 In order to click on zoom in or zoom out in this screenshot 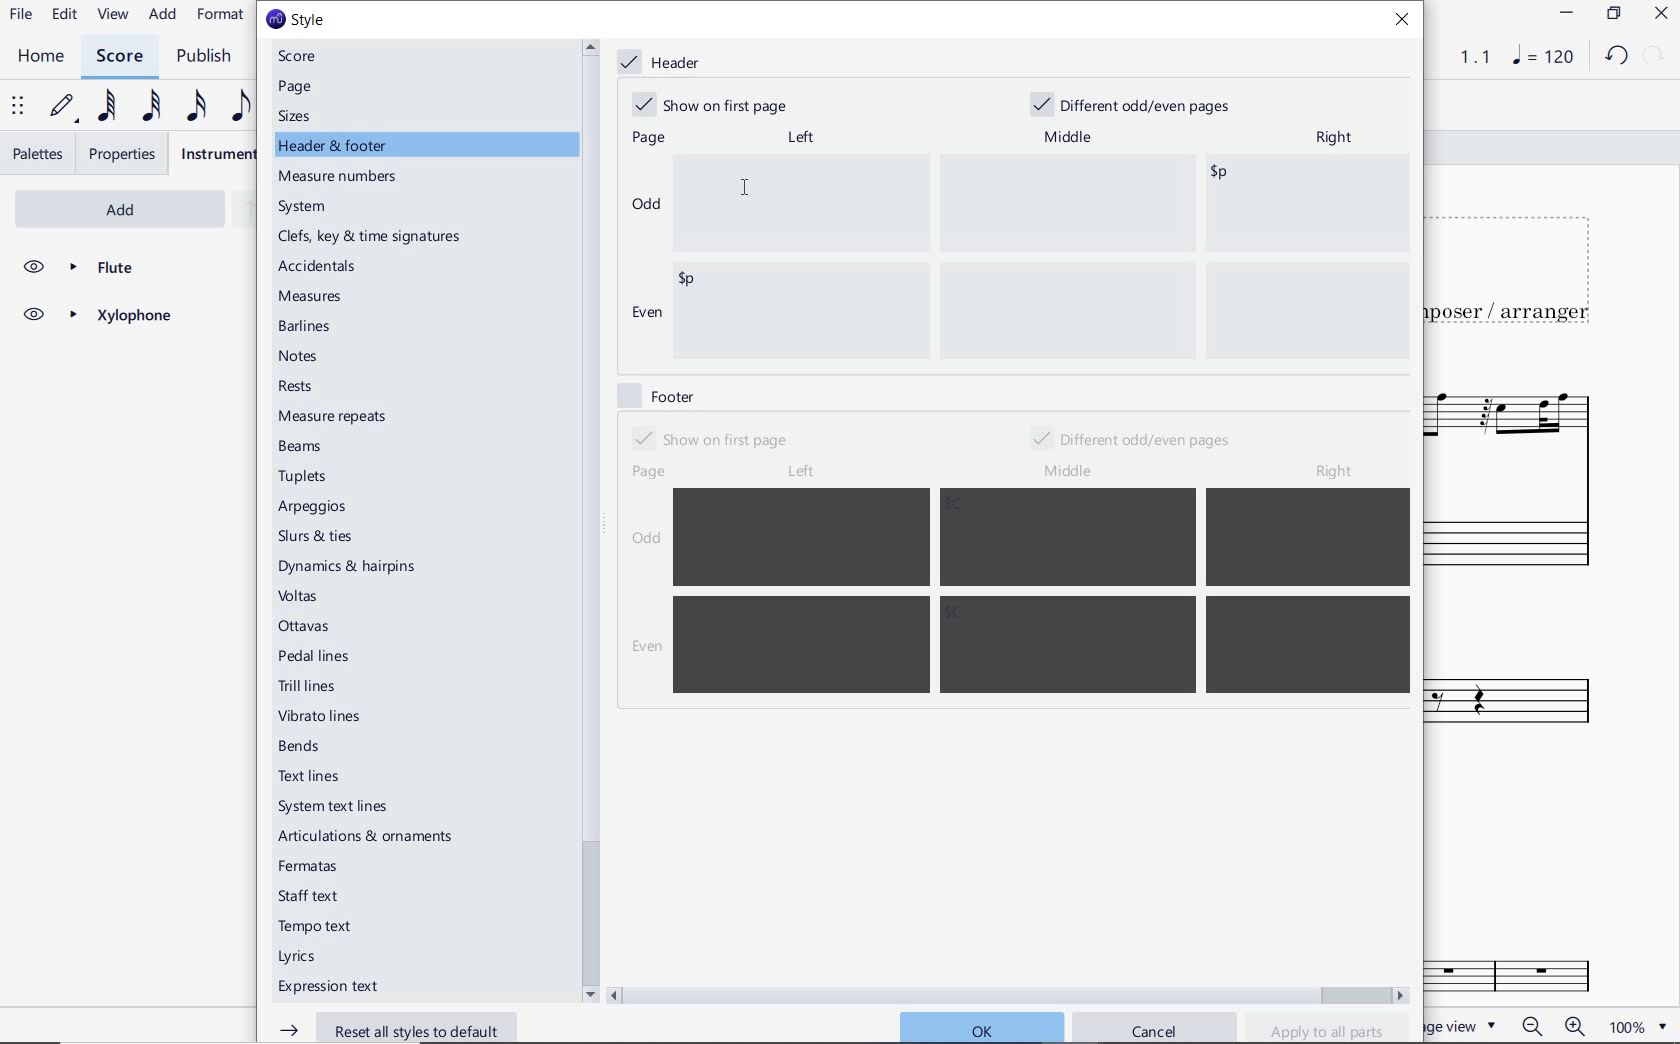, I will do `click(1551, 1025)`.